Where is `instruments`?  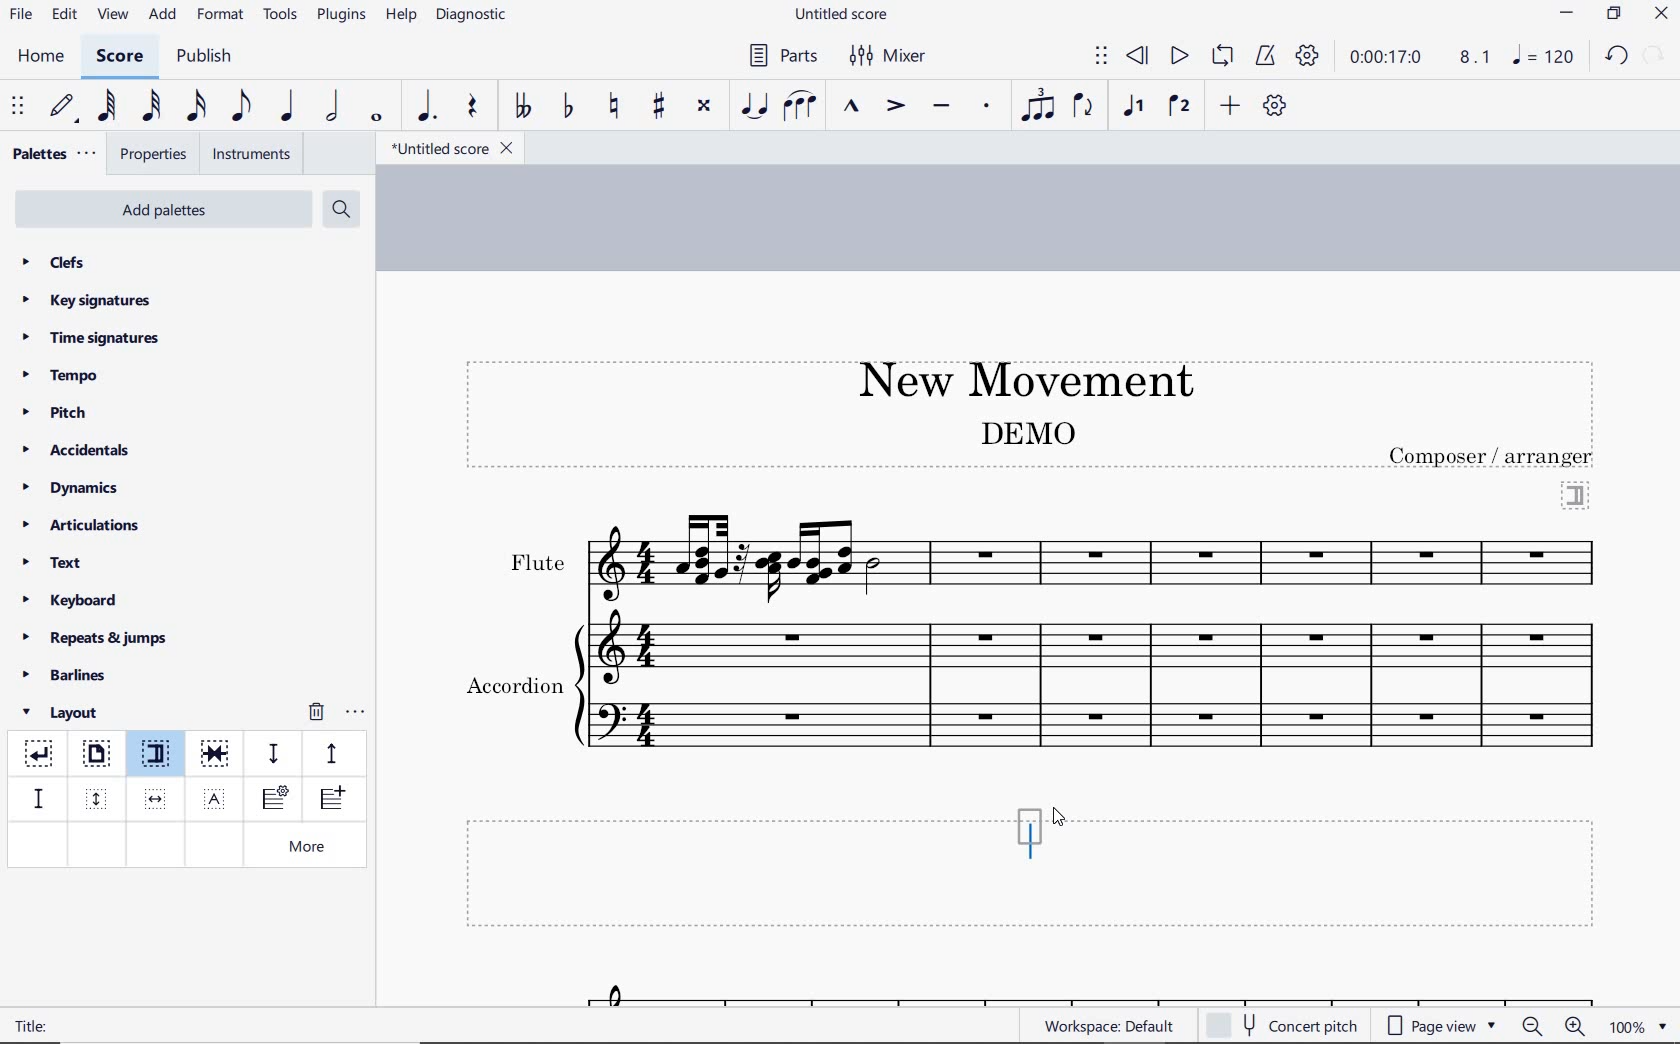
instruments is located at coordinates (248, 155).